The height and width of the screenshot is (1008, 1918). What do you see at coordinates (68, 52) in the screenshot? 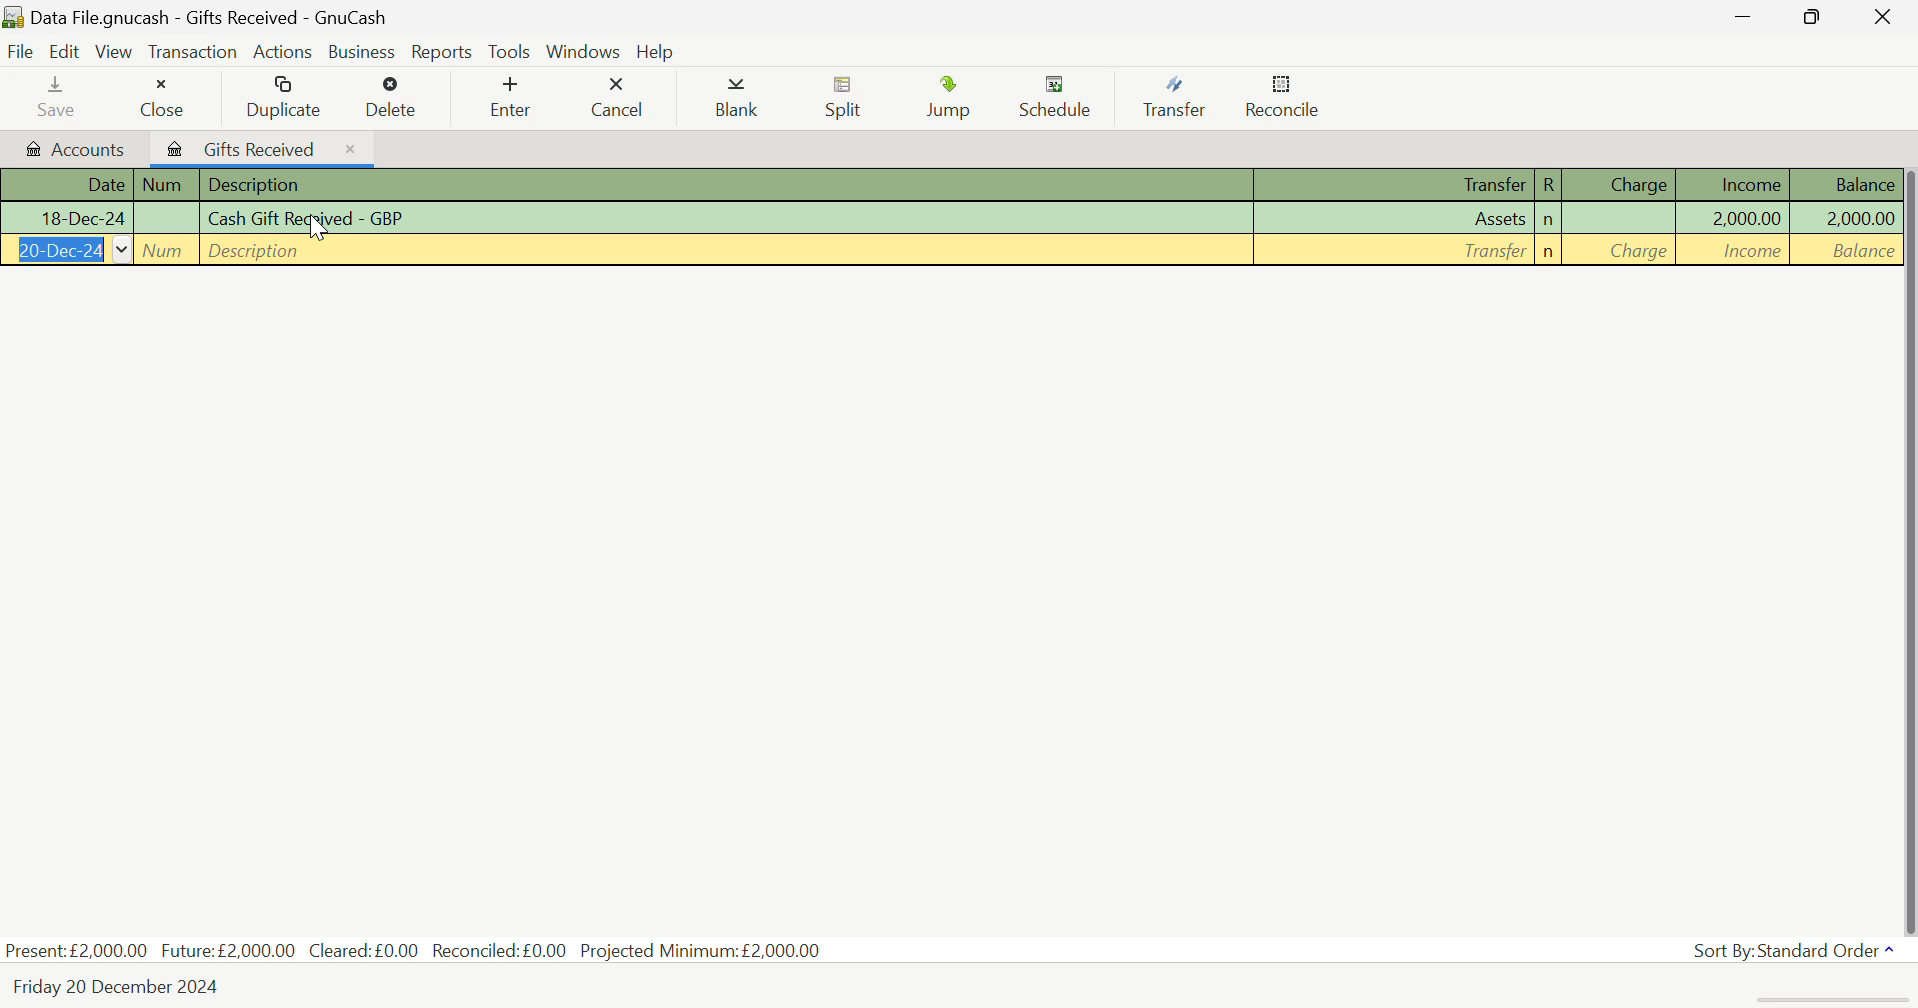
I see `Edit` at bounding box center [68, 52].